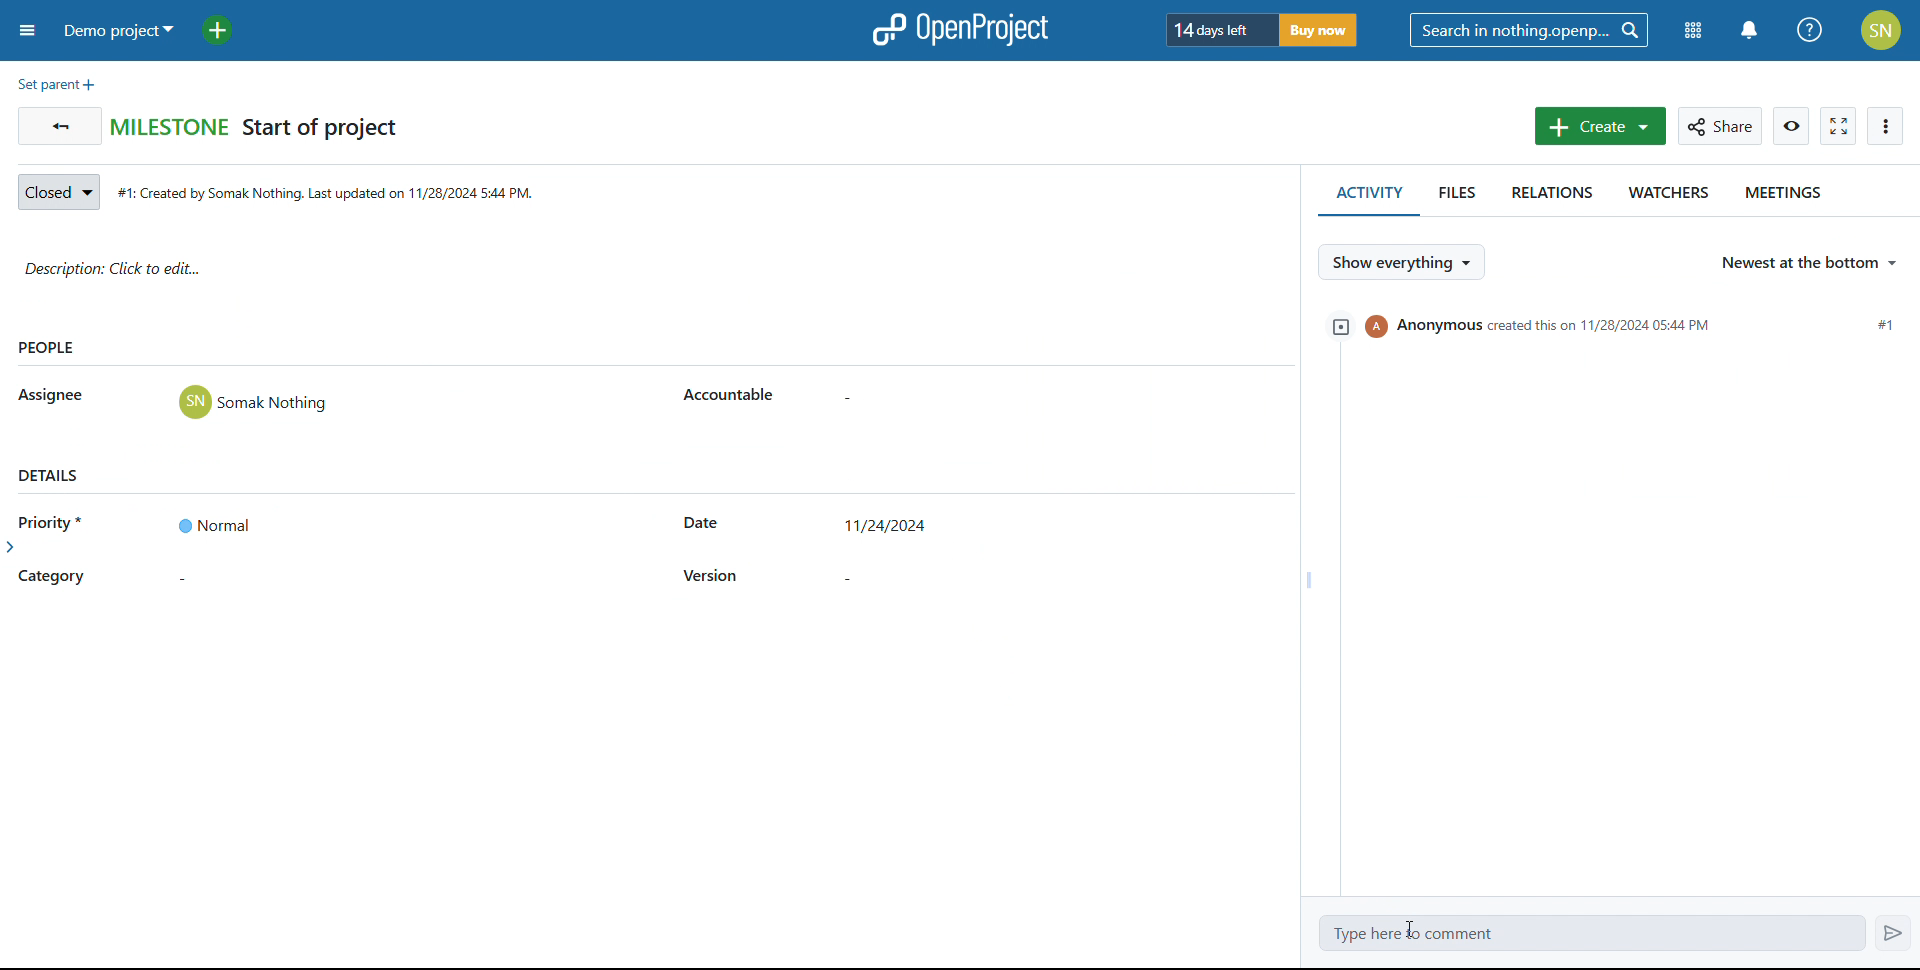  I want to click on click to add edit, so click(650, 272).